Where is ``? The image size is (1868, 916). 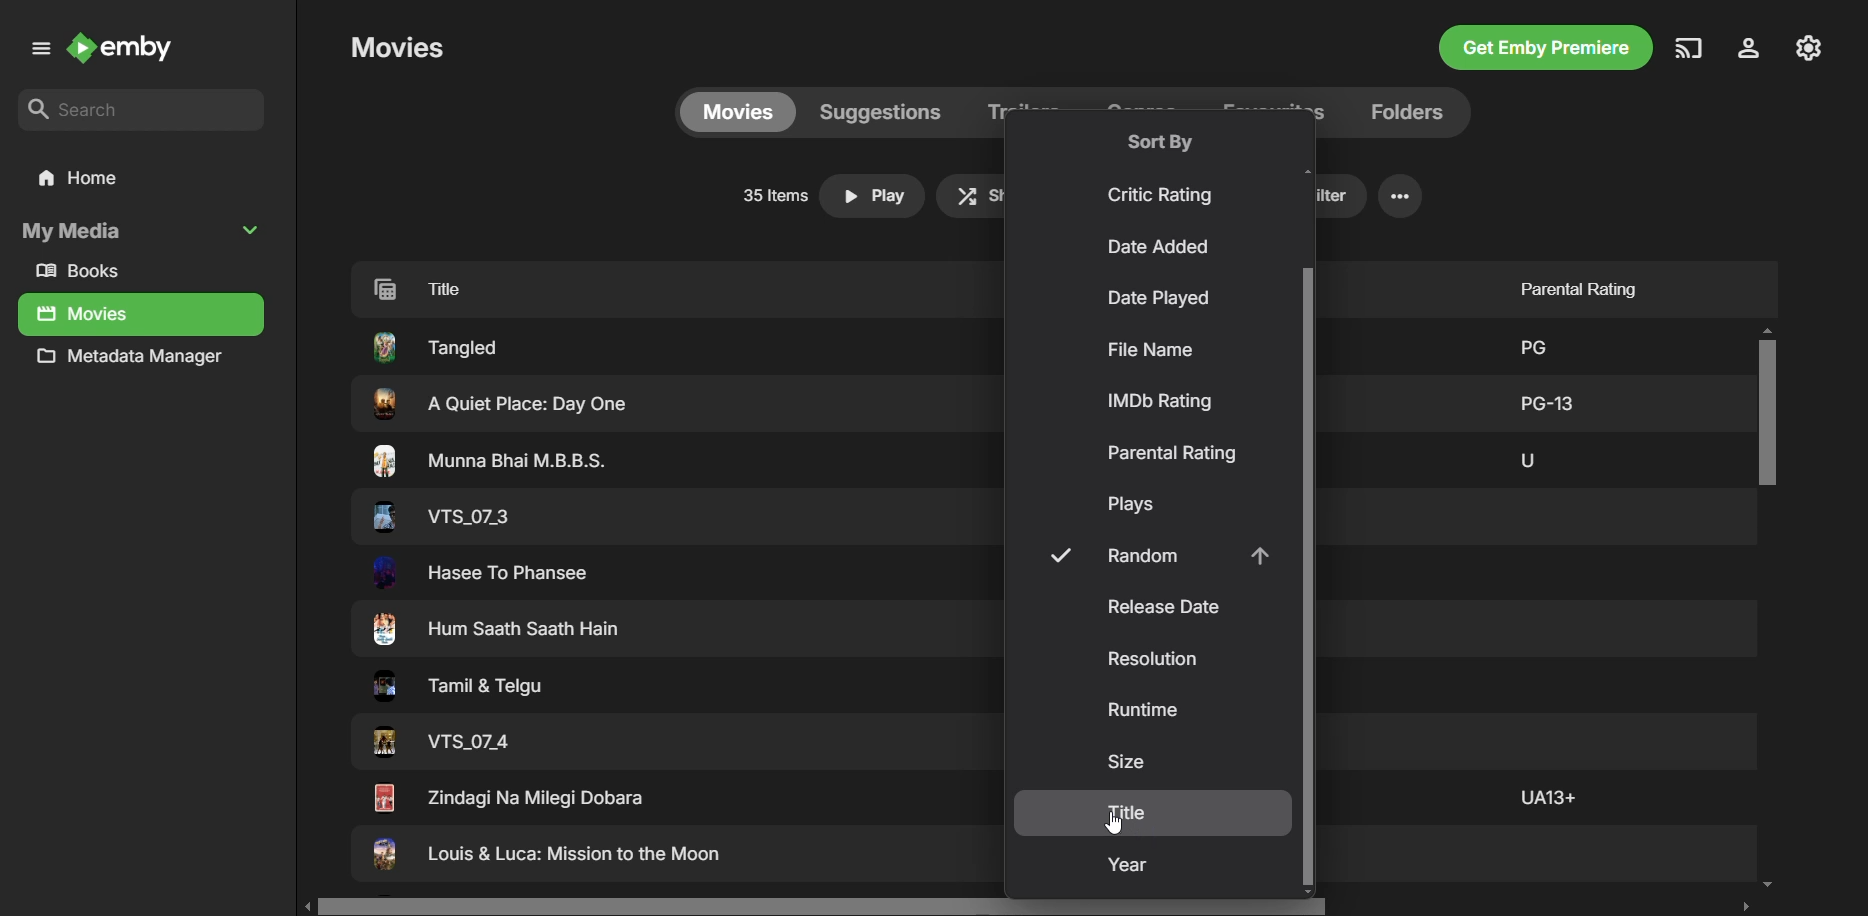  is located at coordinates (507, 797).